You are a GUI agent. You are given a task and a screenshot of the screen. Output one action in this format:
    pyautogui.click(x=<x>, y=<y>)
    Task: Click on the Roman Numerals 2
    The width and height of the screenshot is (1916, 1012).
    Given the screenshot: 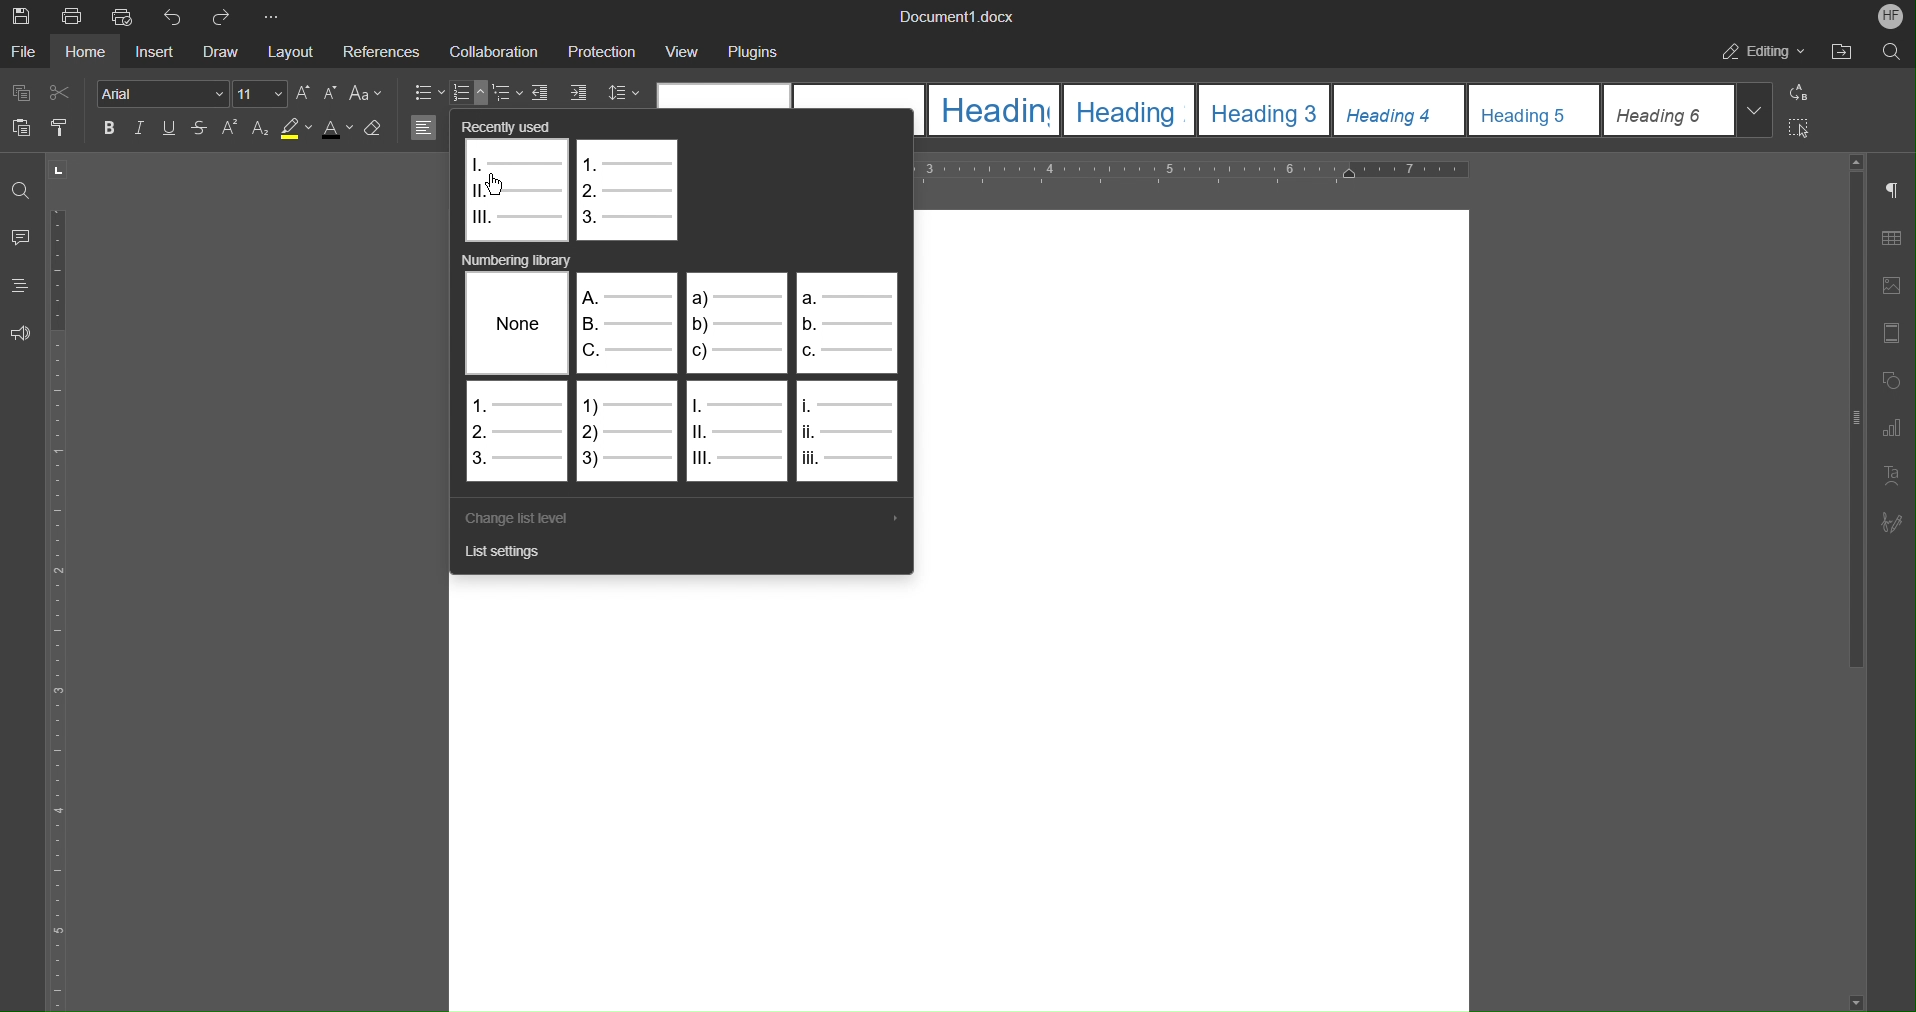 What is the action you would take?
    pyautogui.click(x=847, y=432)
    